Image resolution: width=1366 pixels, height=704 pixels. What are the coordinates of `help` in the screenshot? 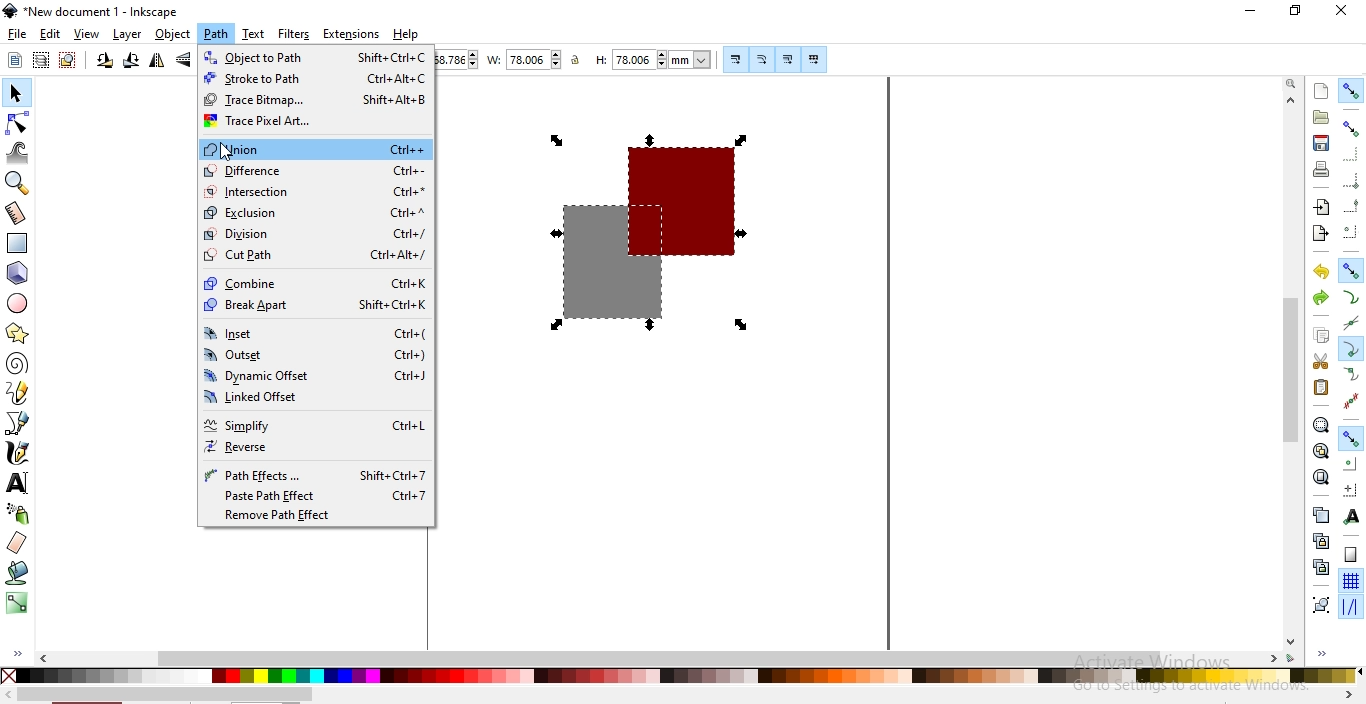 It's located at (406, 35).